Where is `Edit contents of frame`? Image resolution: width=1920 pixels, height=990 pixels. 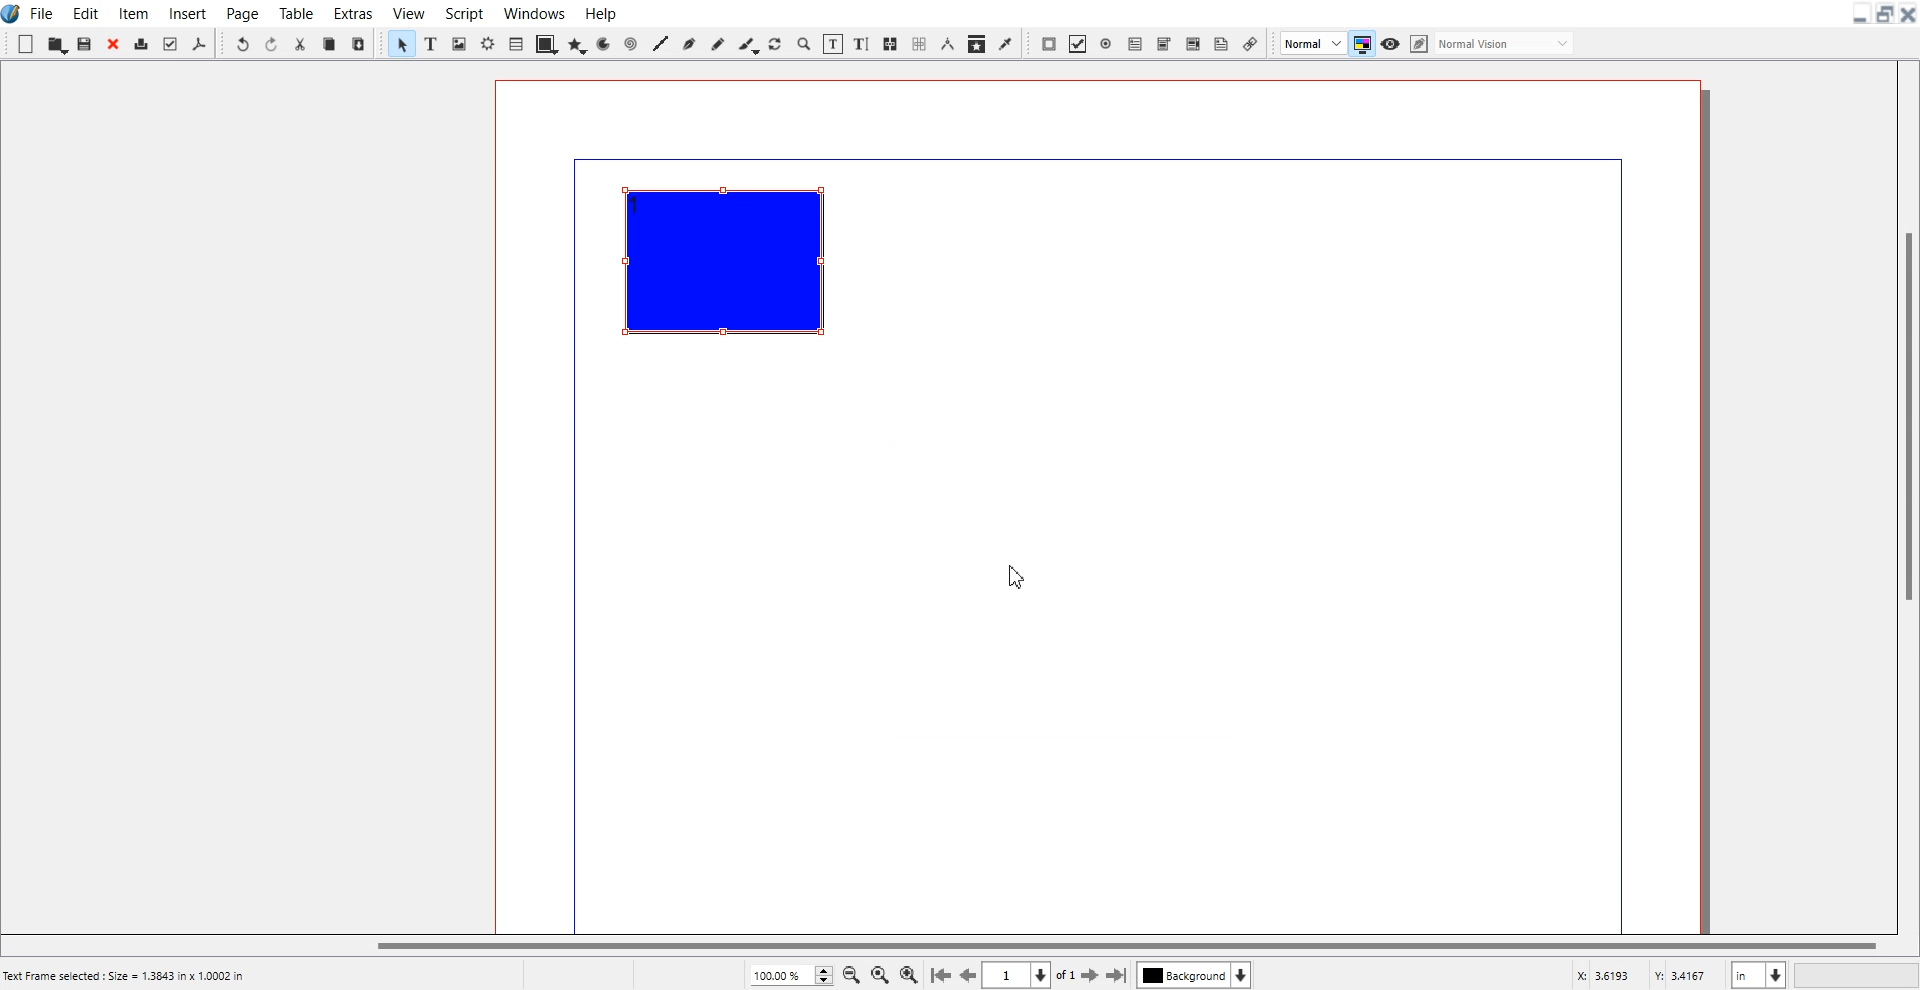 Edit contents of frame is located at coordinates (834, 44).